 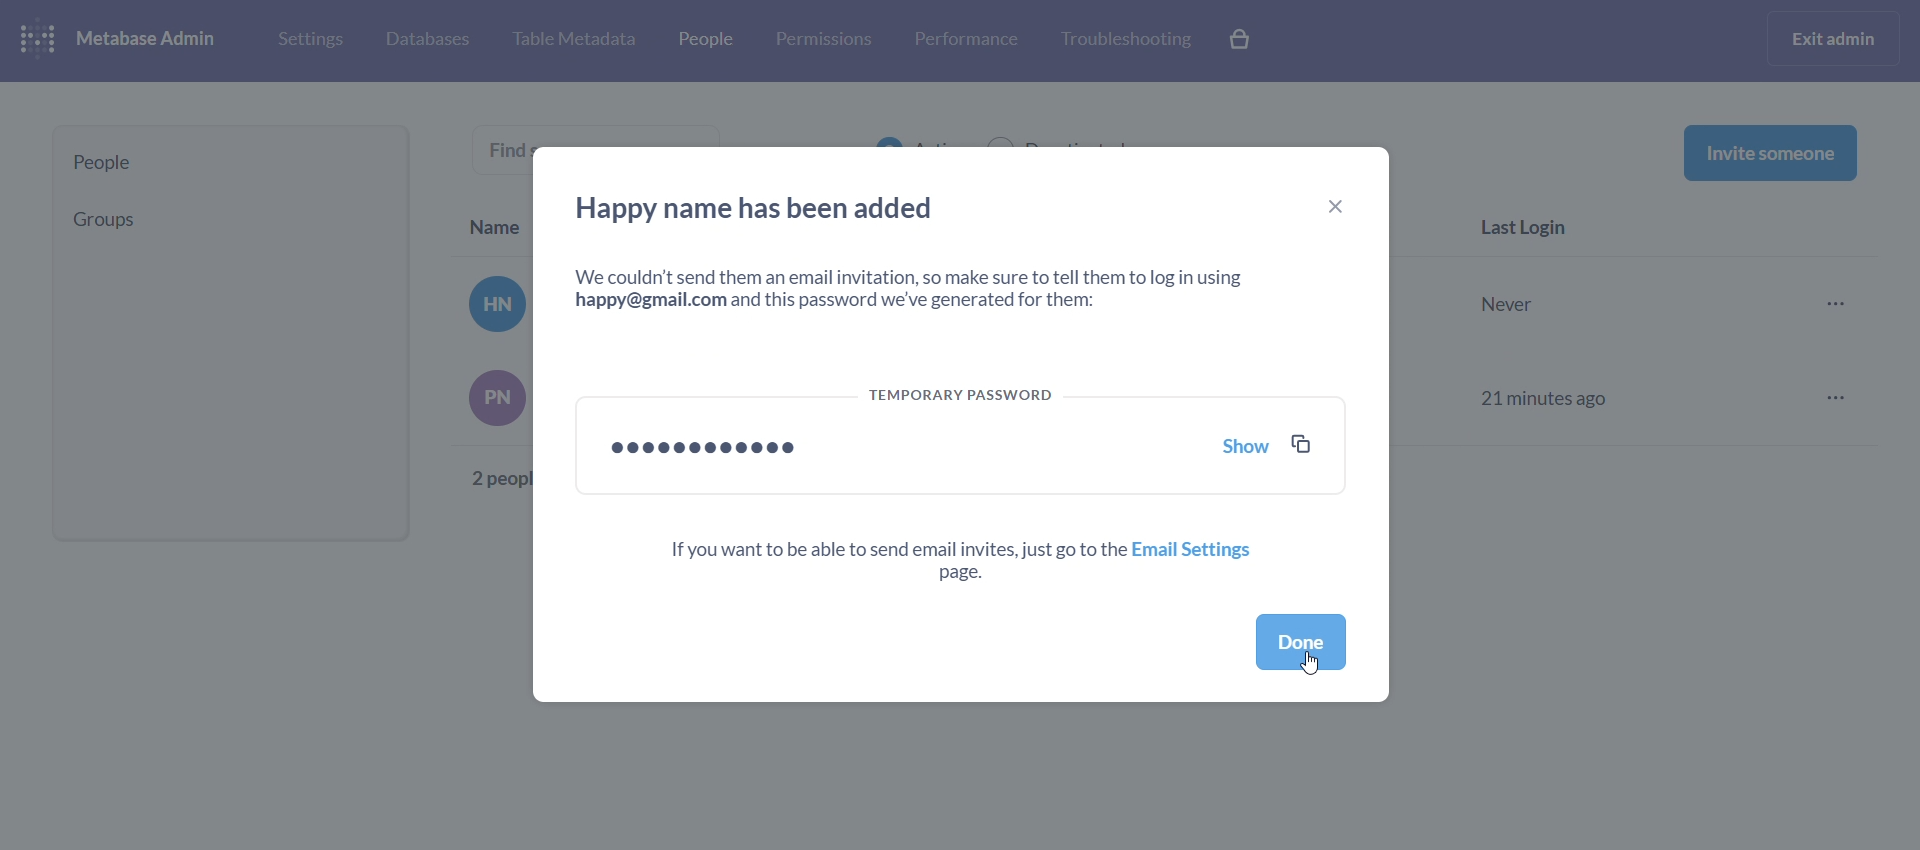 What do you see at coordinates (963, 563) in the screenshot?
I see `email settings` at bounding box center [963, 563].